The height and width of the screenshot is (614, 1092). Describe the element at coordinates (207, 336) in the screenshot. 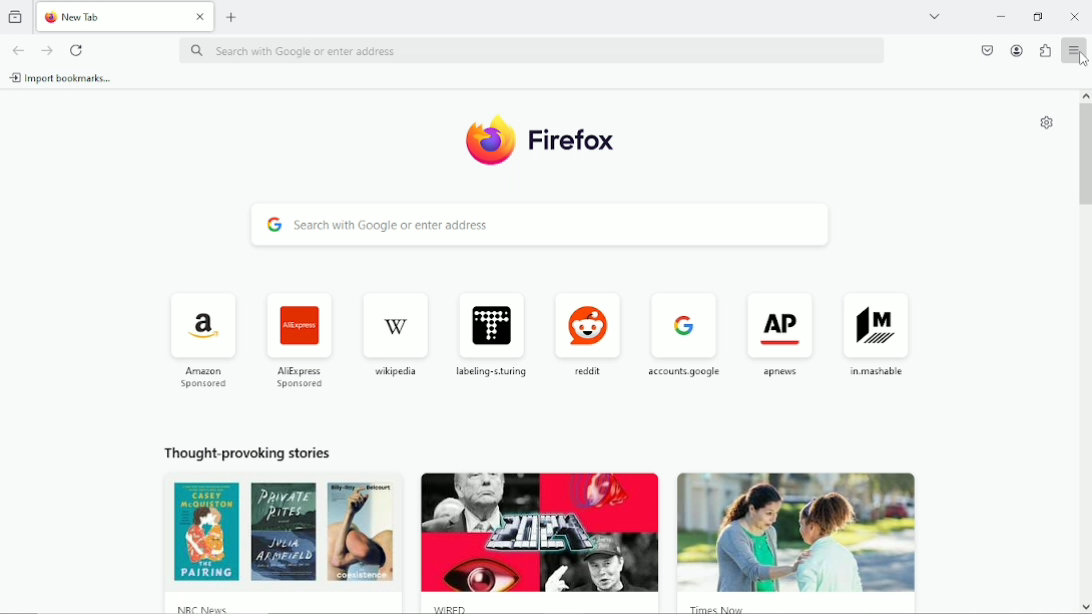

I see `amazon` at that location.